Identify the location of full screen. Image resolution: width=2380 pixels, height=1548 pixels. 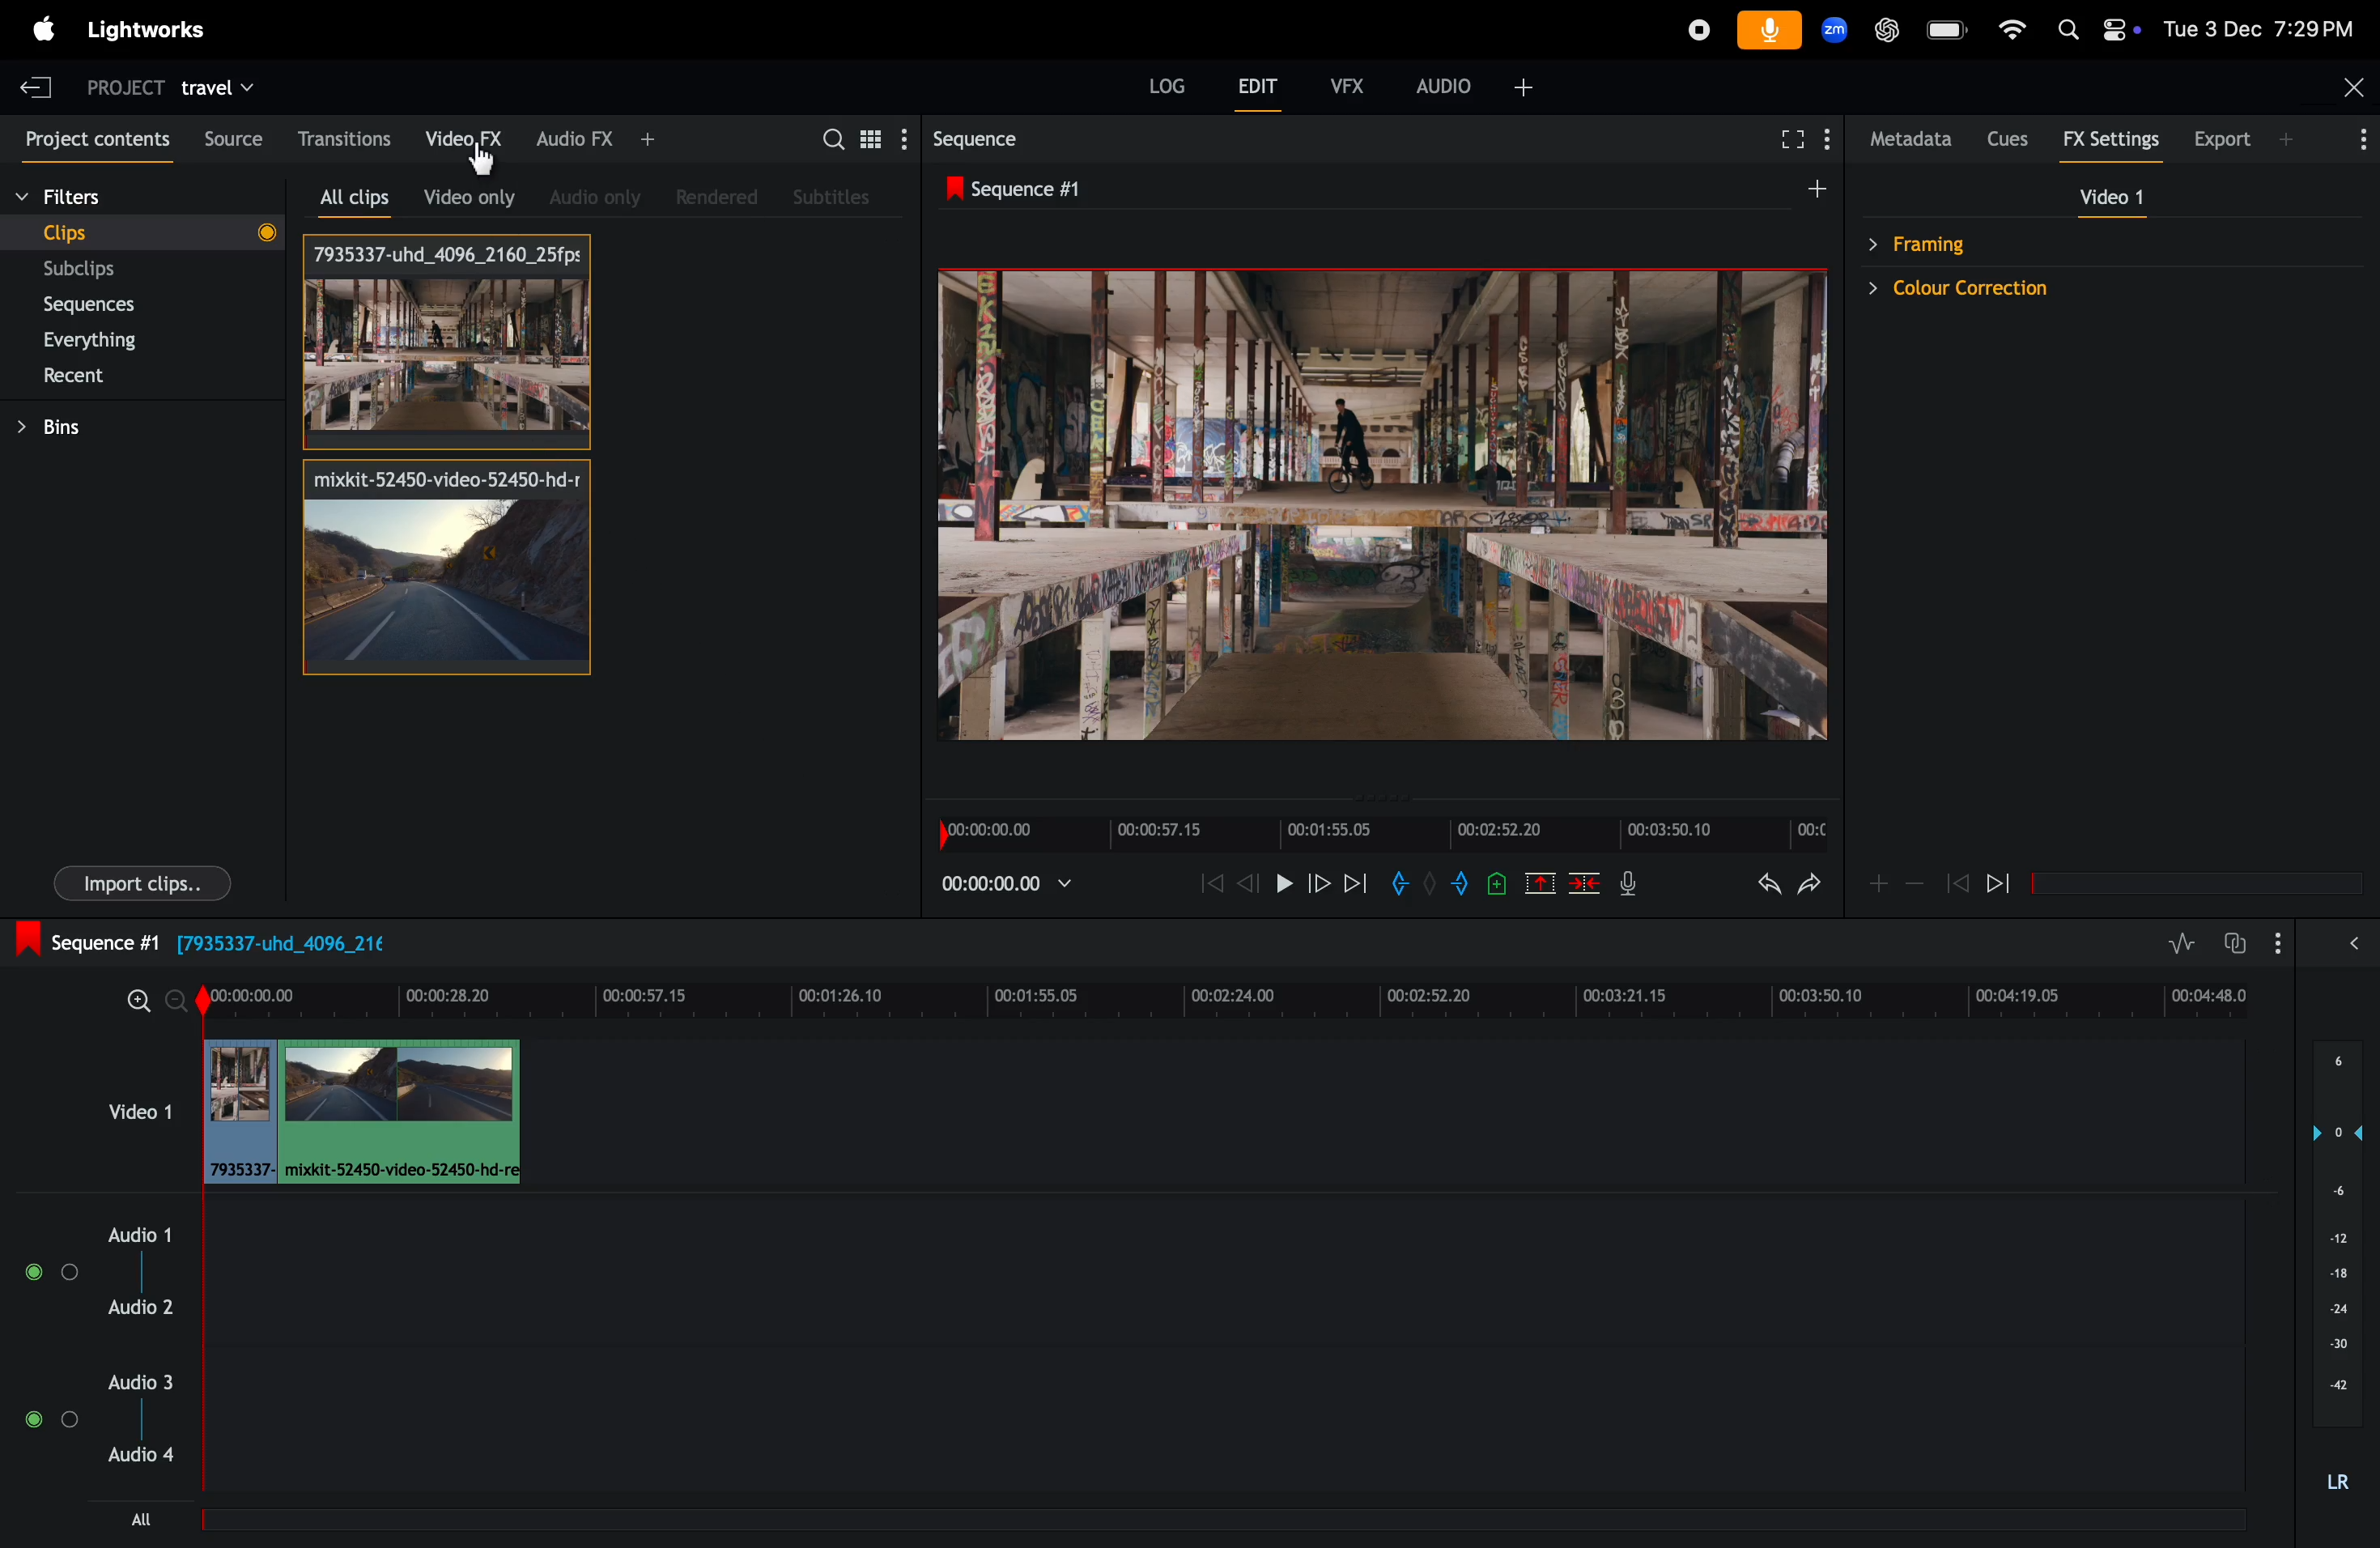
(1794, 139).